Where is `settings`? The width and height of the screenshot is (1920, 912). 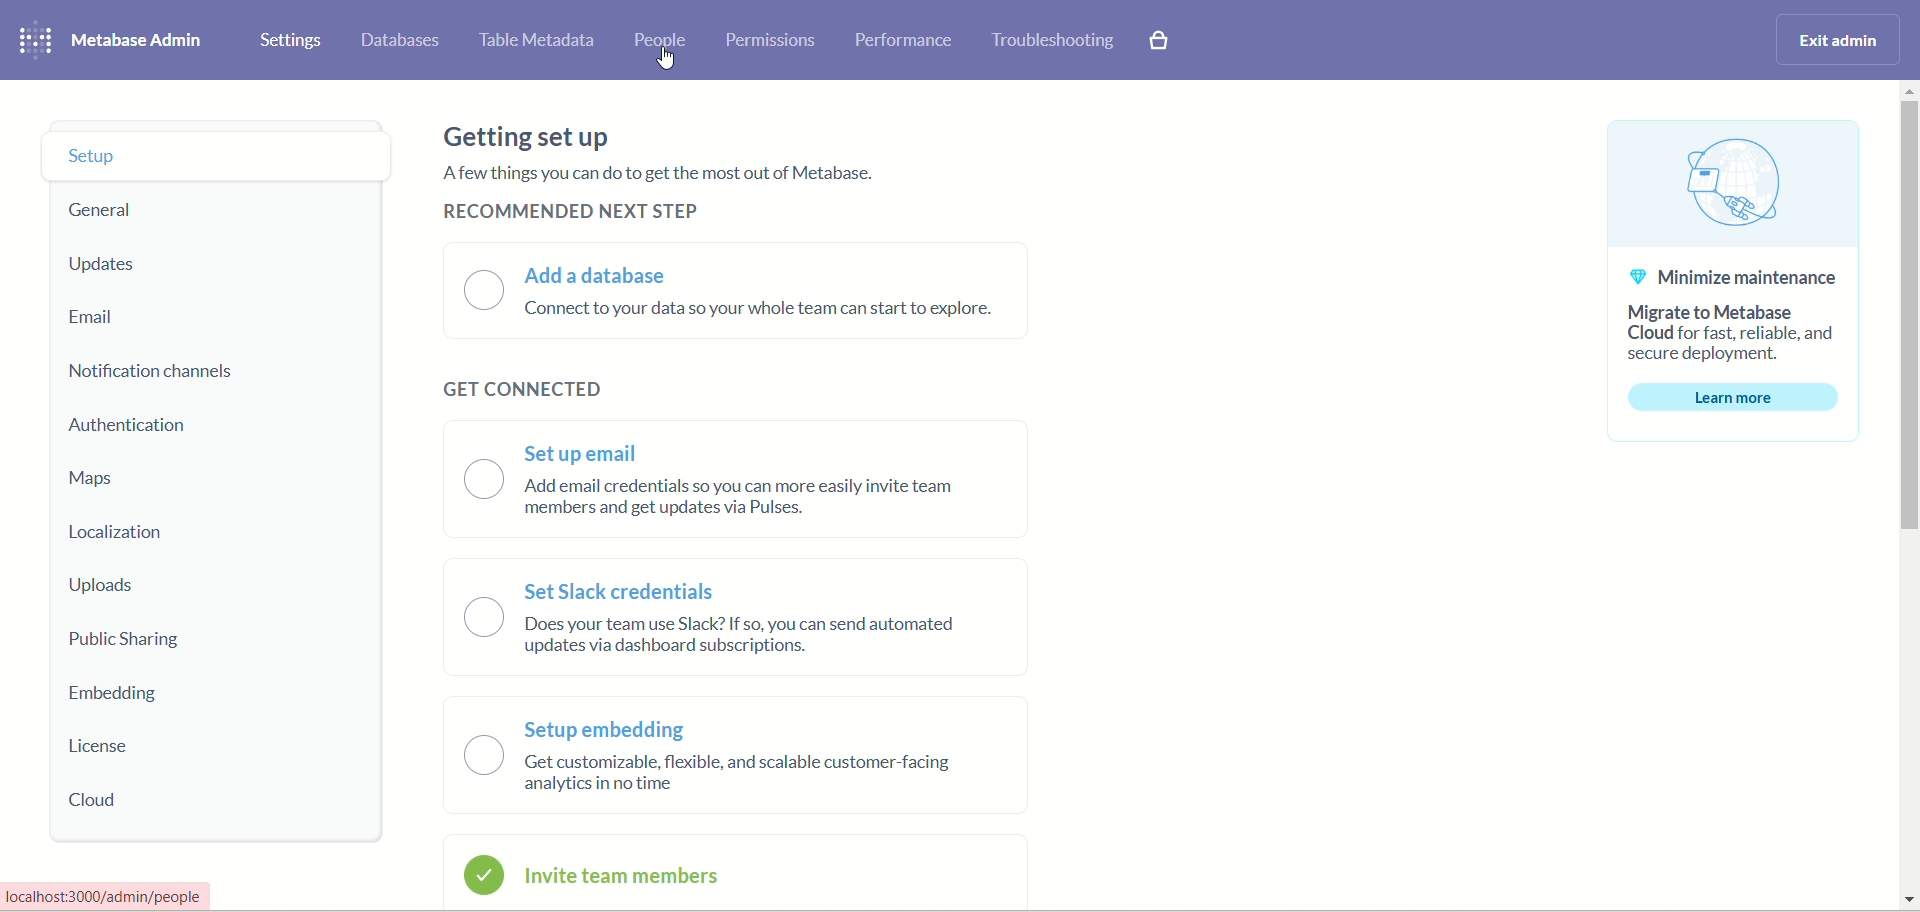
settings is located at coordinates (291, 42).